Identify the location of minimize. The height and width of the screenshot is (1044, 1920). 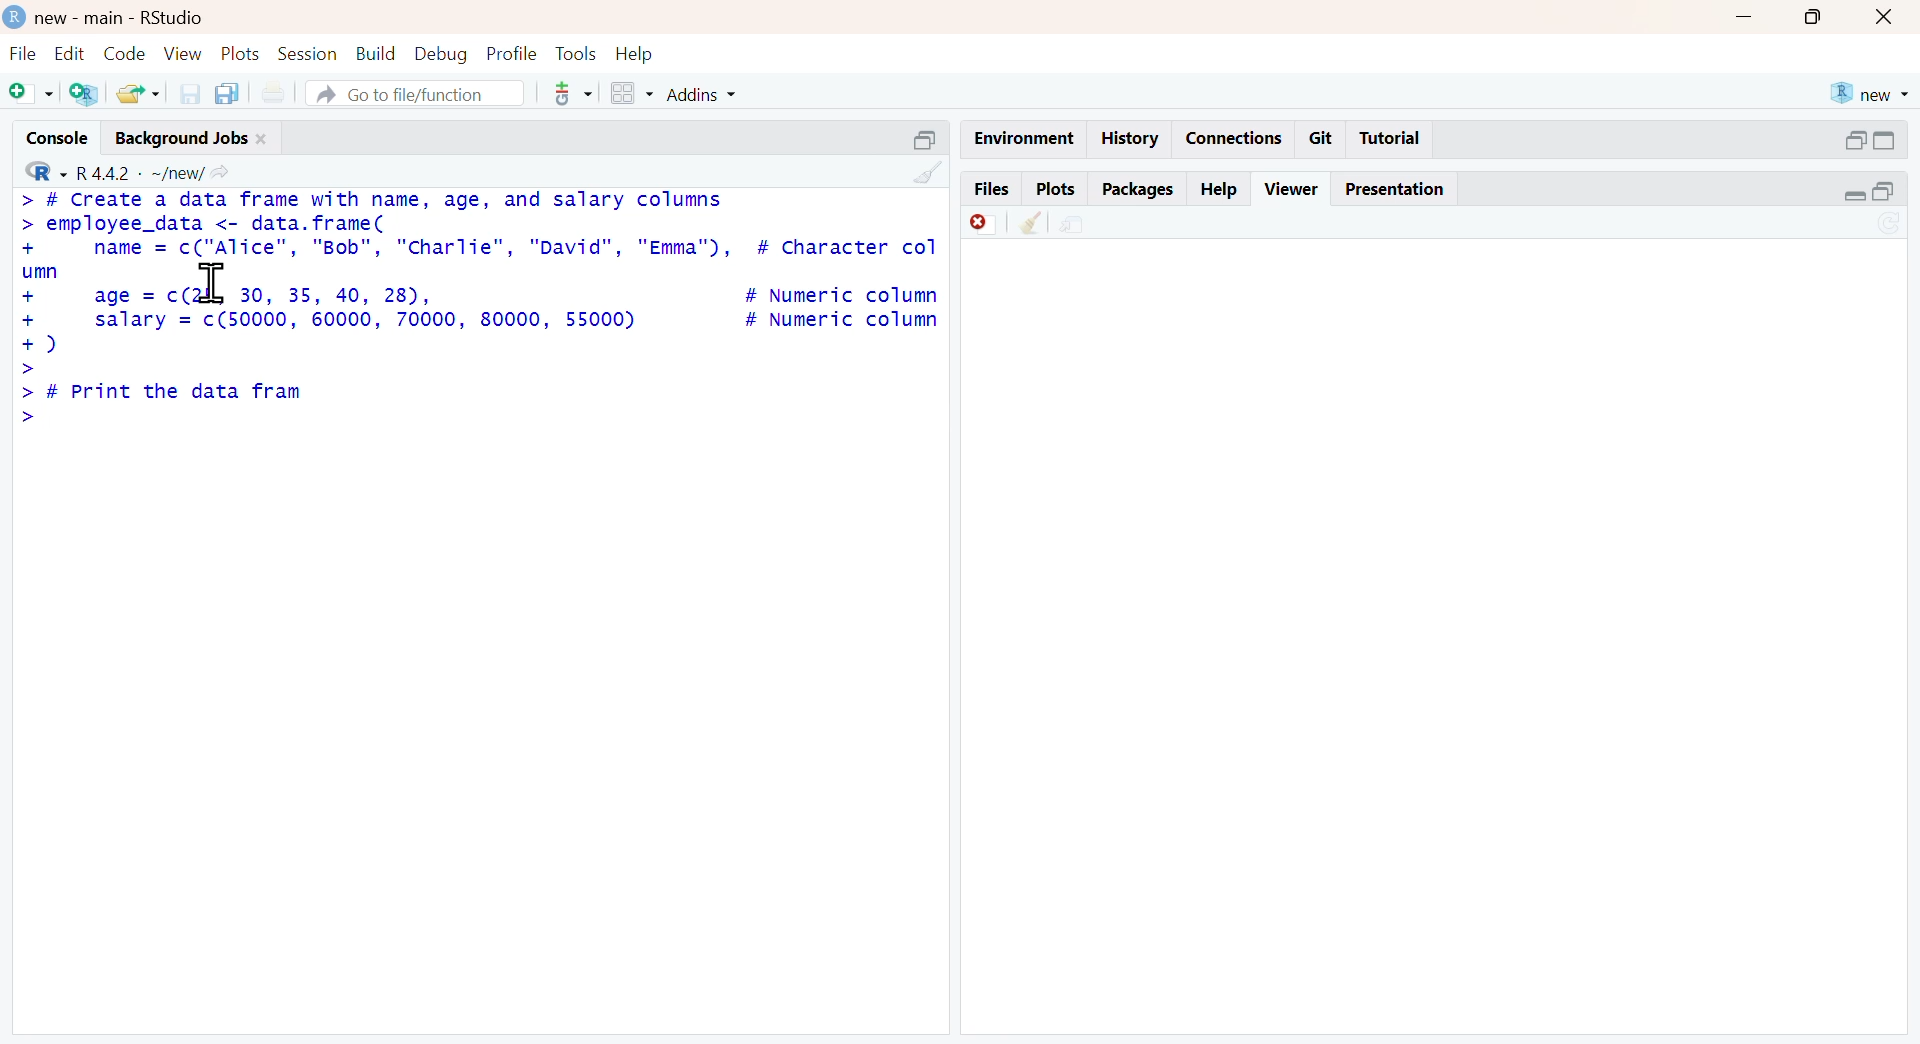
(927, 135).